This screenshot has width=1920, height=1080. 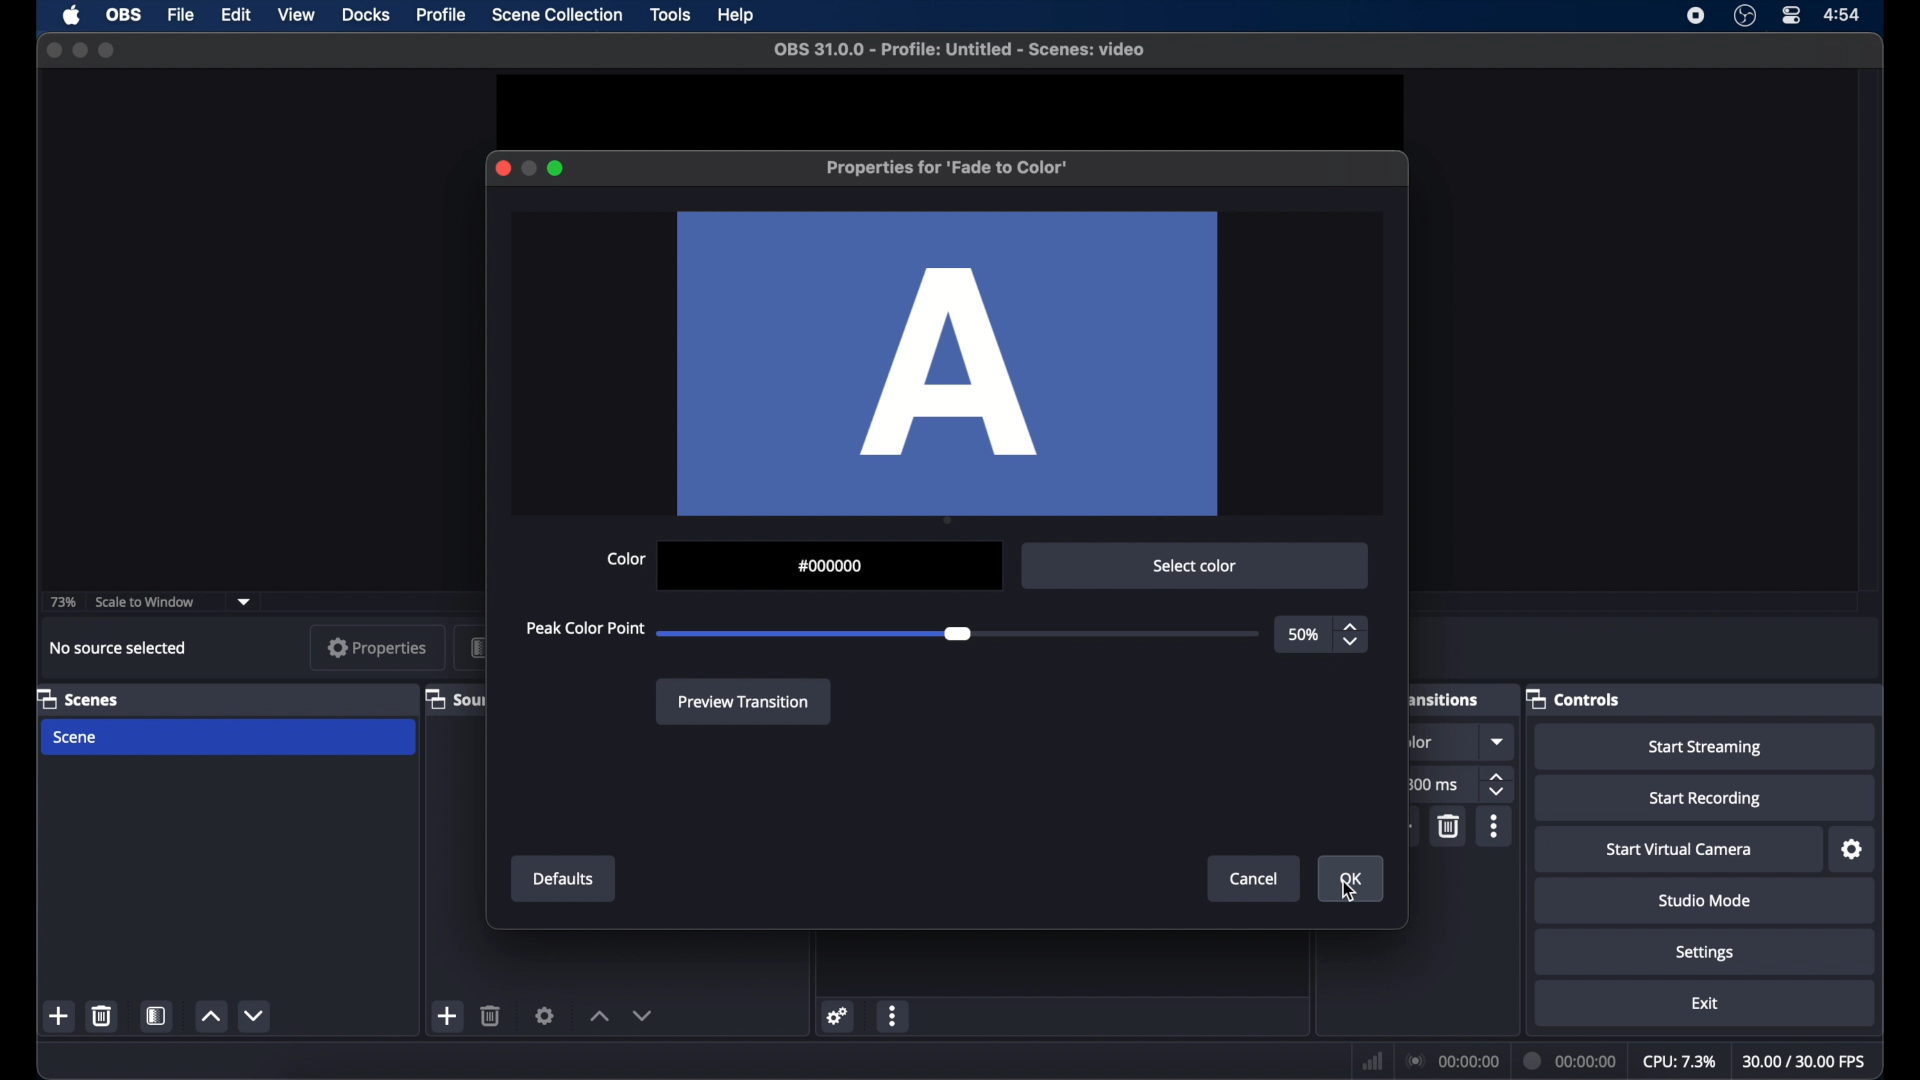 I want to click on peak color point, so click(x=586, y=629).